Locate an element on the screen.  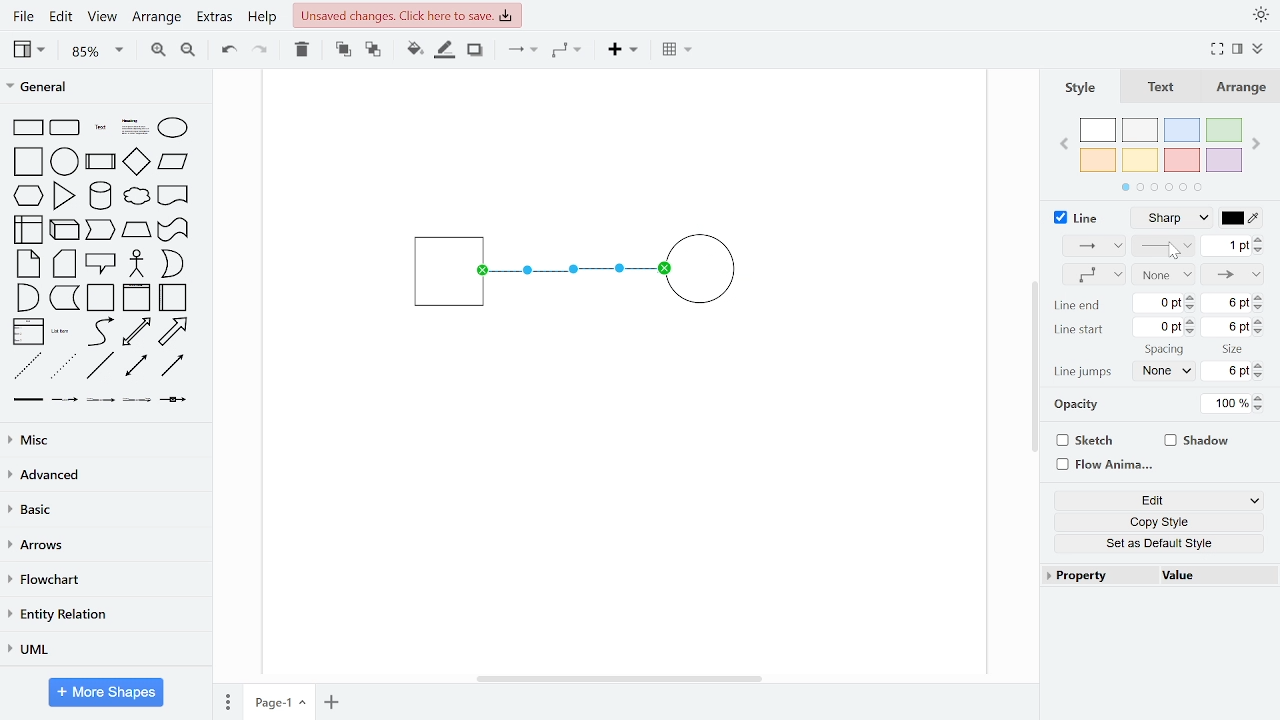
waypoints is located at coordinates (1093, 275).